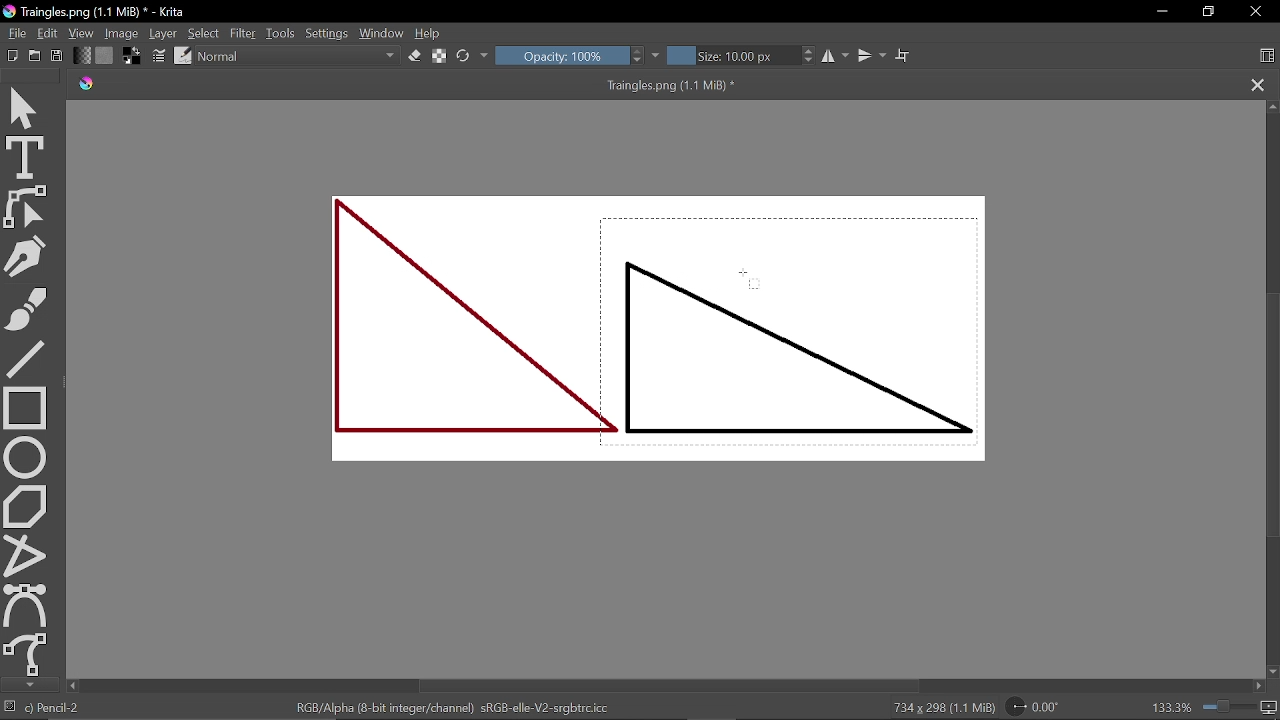  Describe the element at coordinates (1268, 55) in the screenshot. I see `Choose workspace` at that location.